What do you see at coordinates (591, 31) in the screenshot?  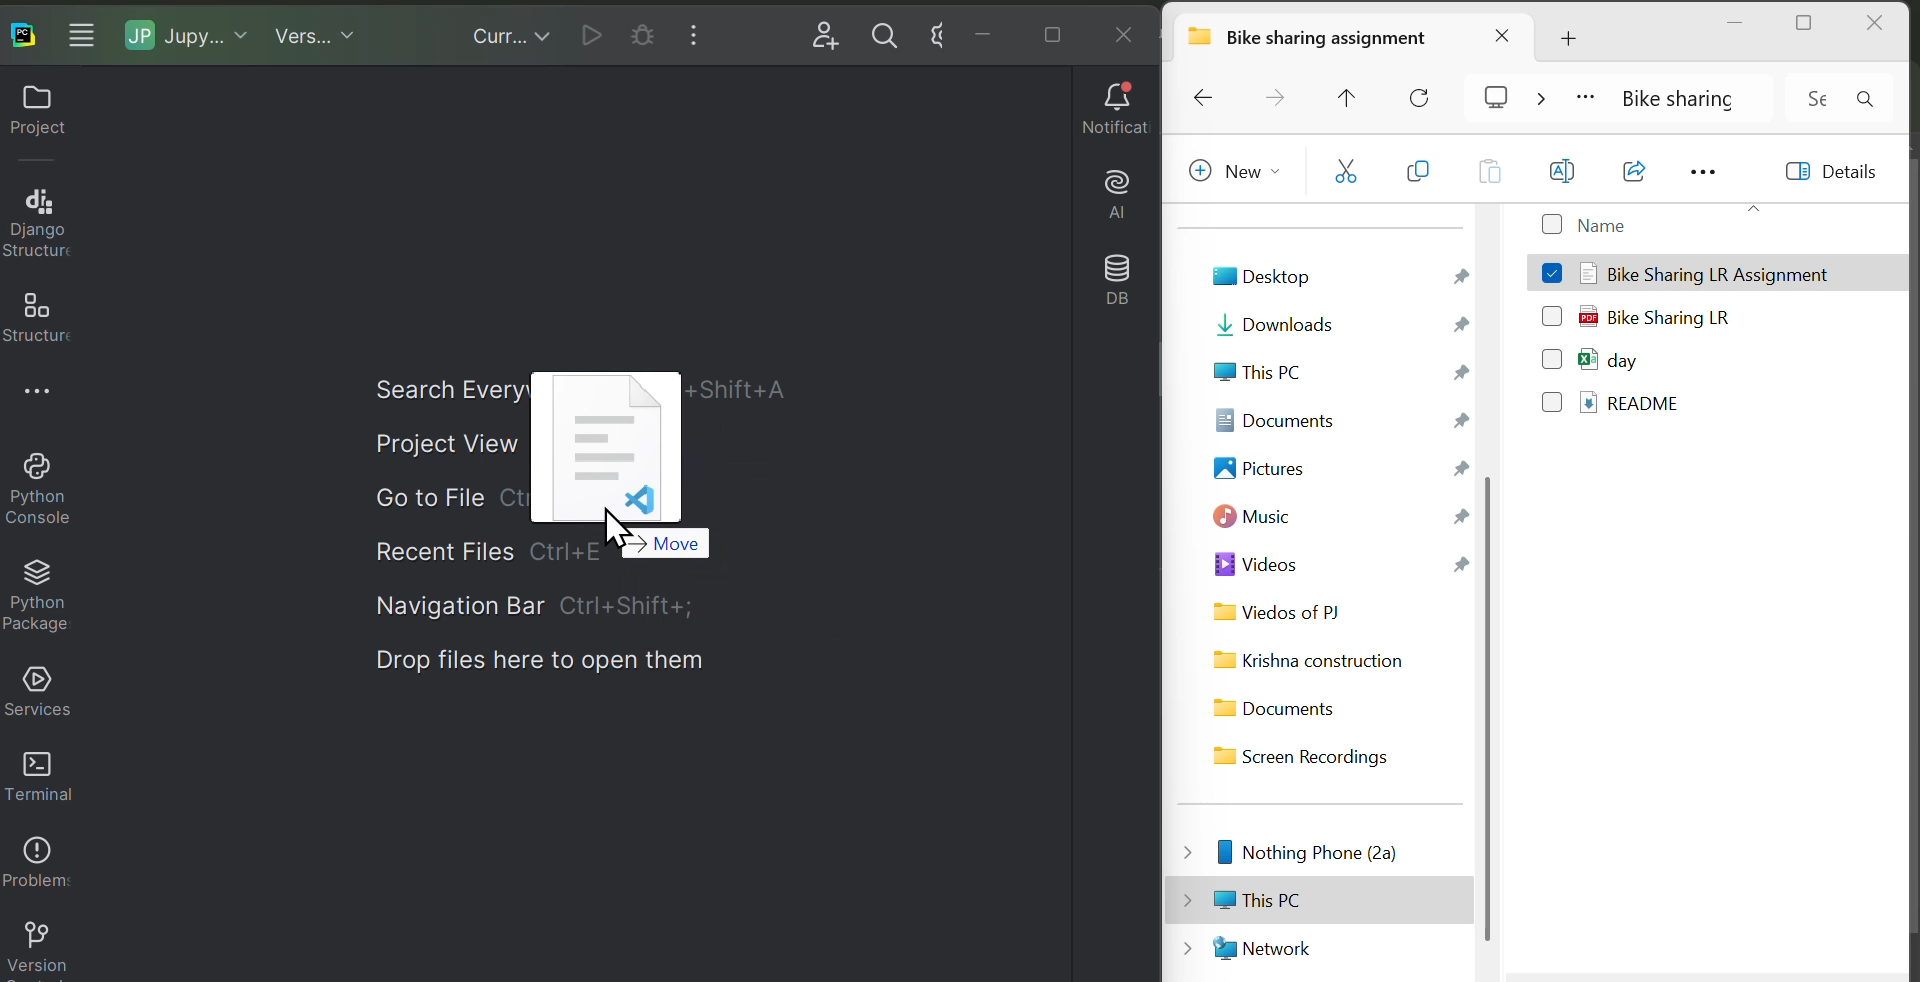 I see `Run current file` at bounding box center [591, 31].